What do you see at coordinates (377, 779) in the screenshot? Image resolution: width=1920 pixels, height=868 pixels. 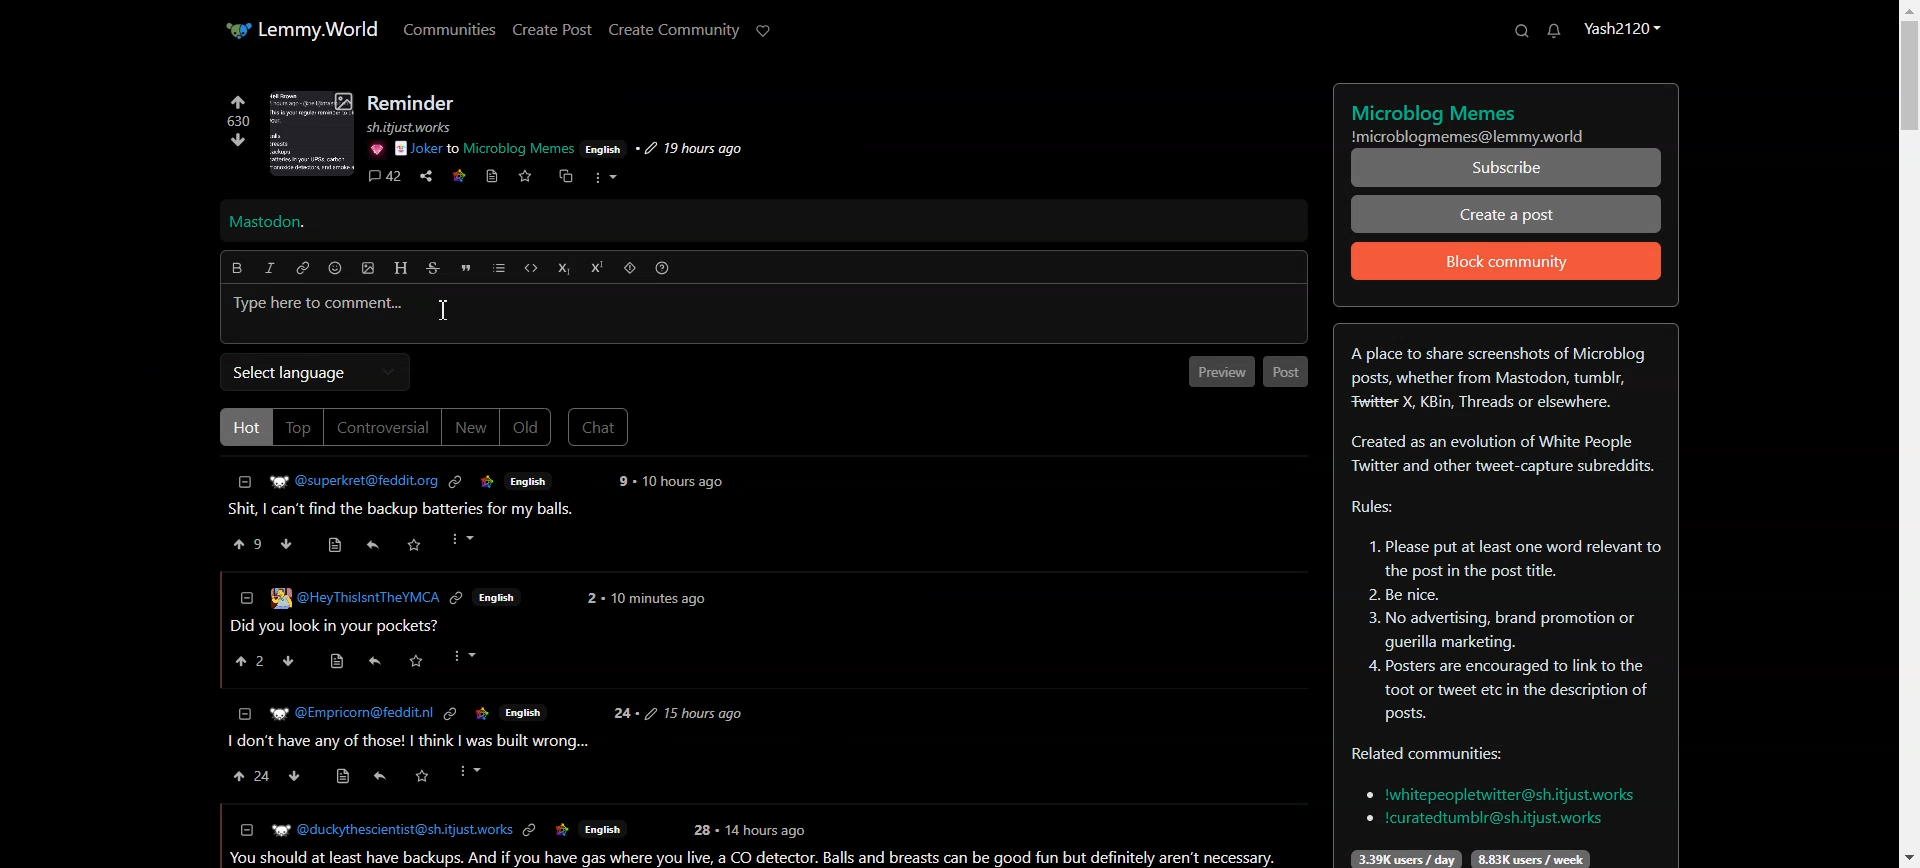 I see `` at bounding box center [377, 779].